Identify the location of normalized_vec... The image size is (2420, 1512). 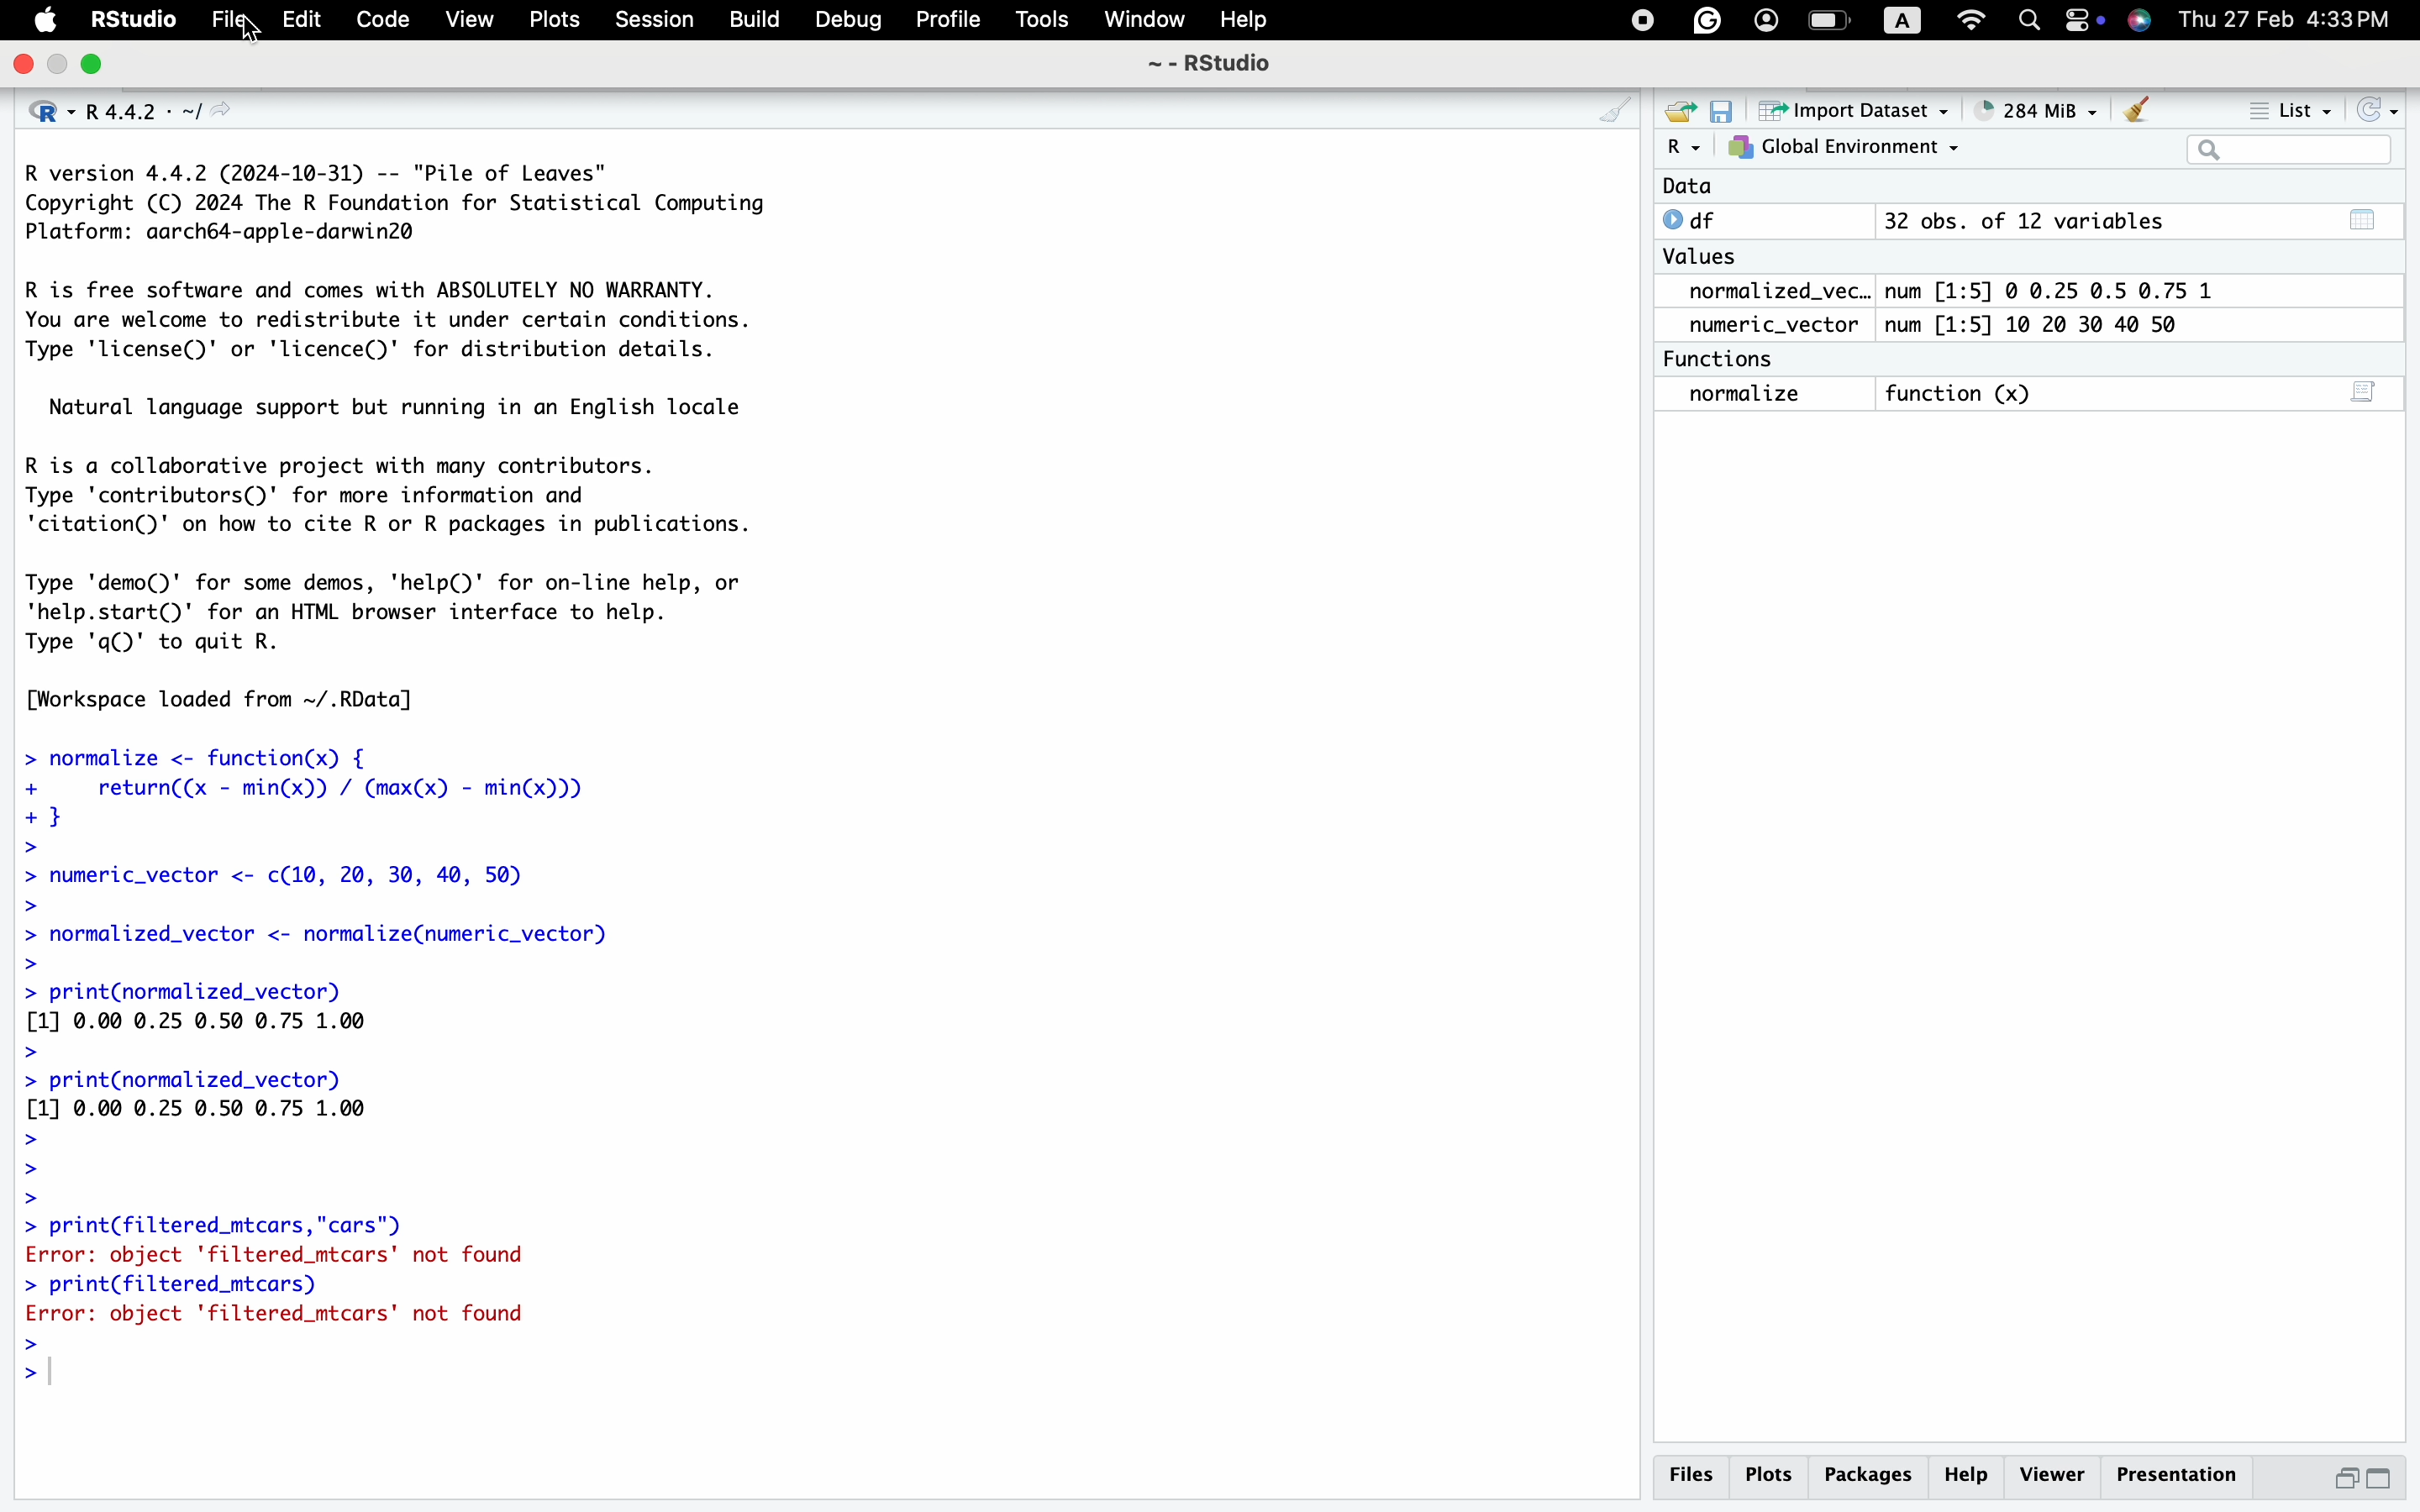
(1770, 292).